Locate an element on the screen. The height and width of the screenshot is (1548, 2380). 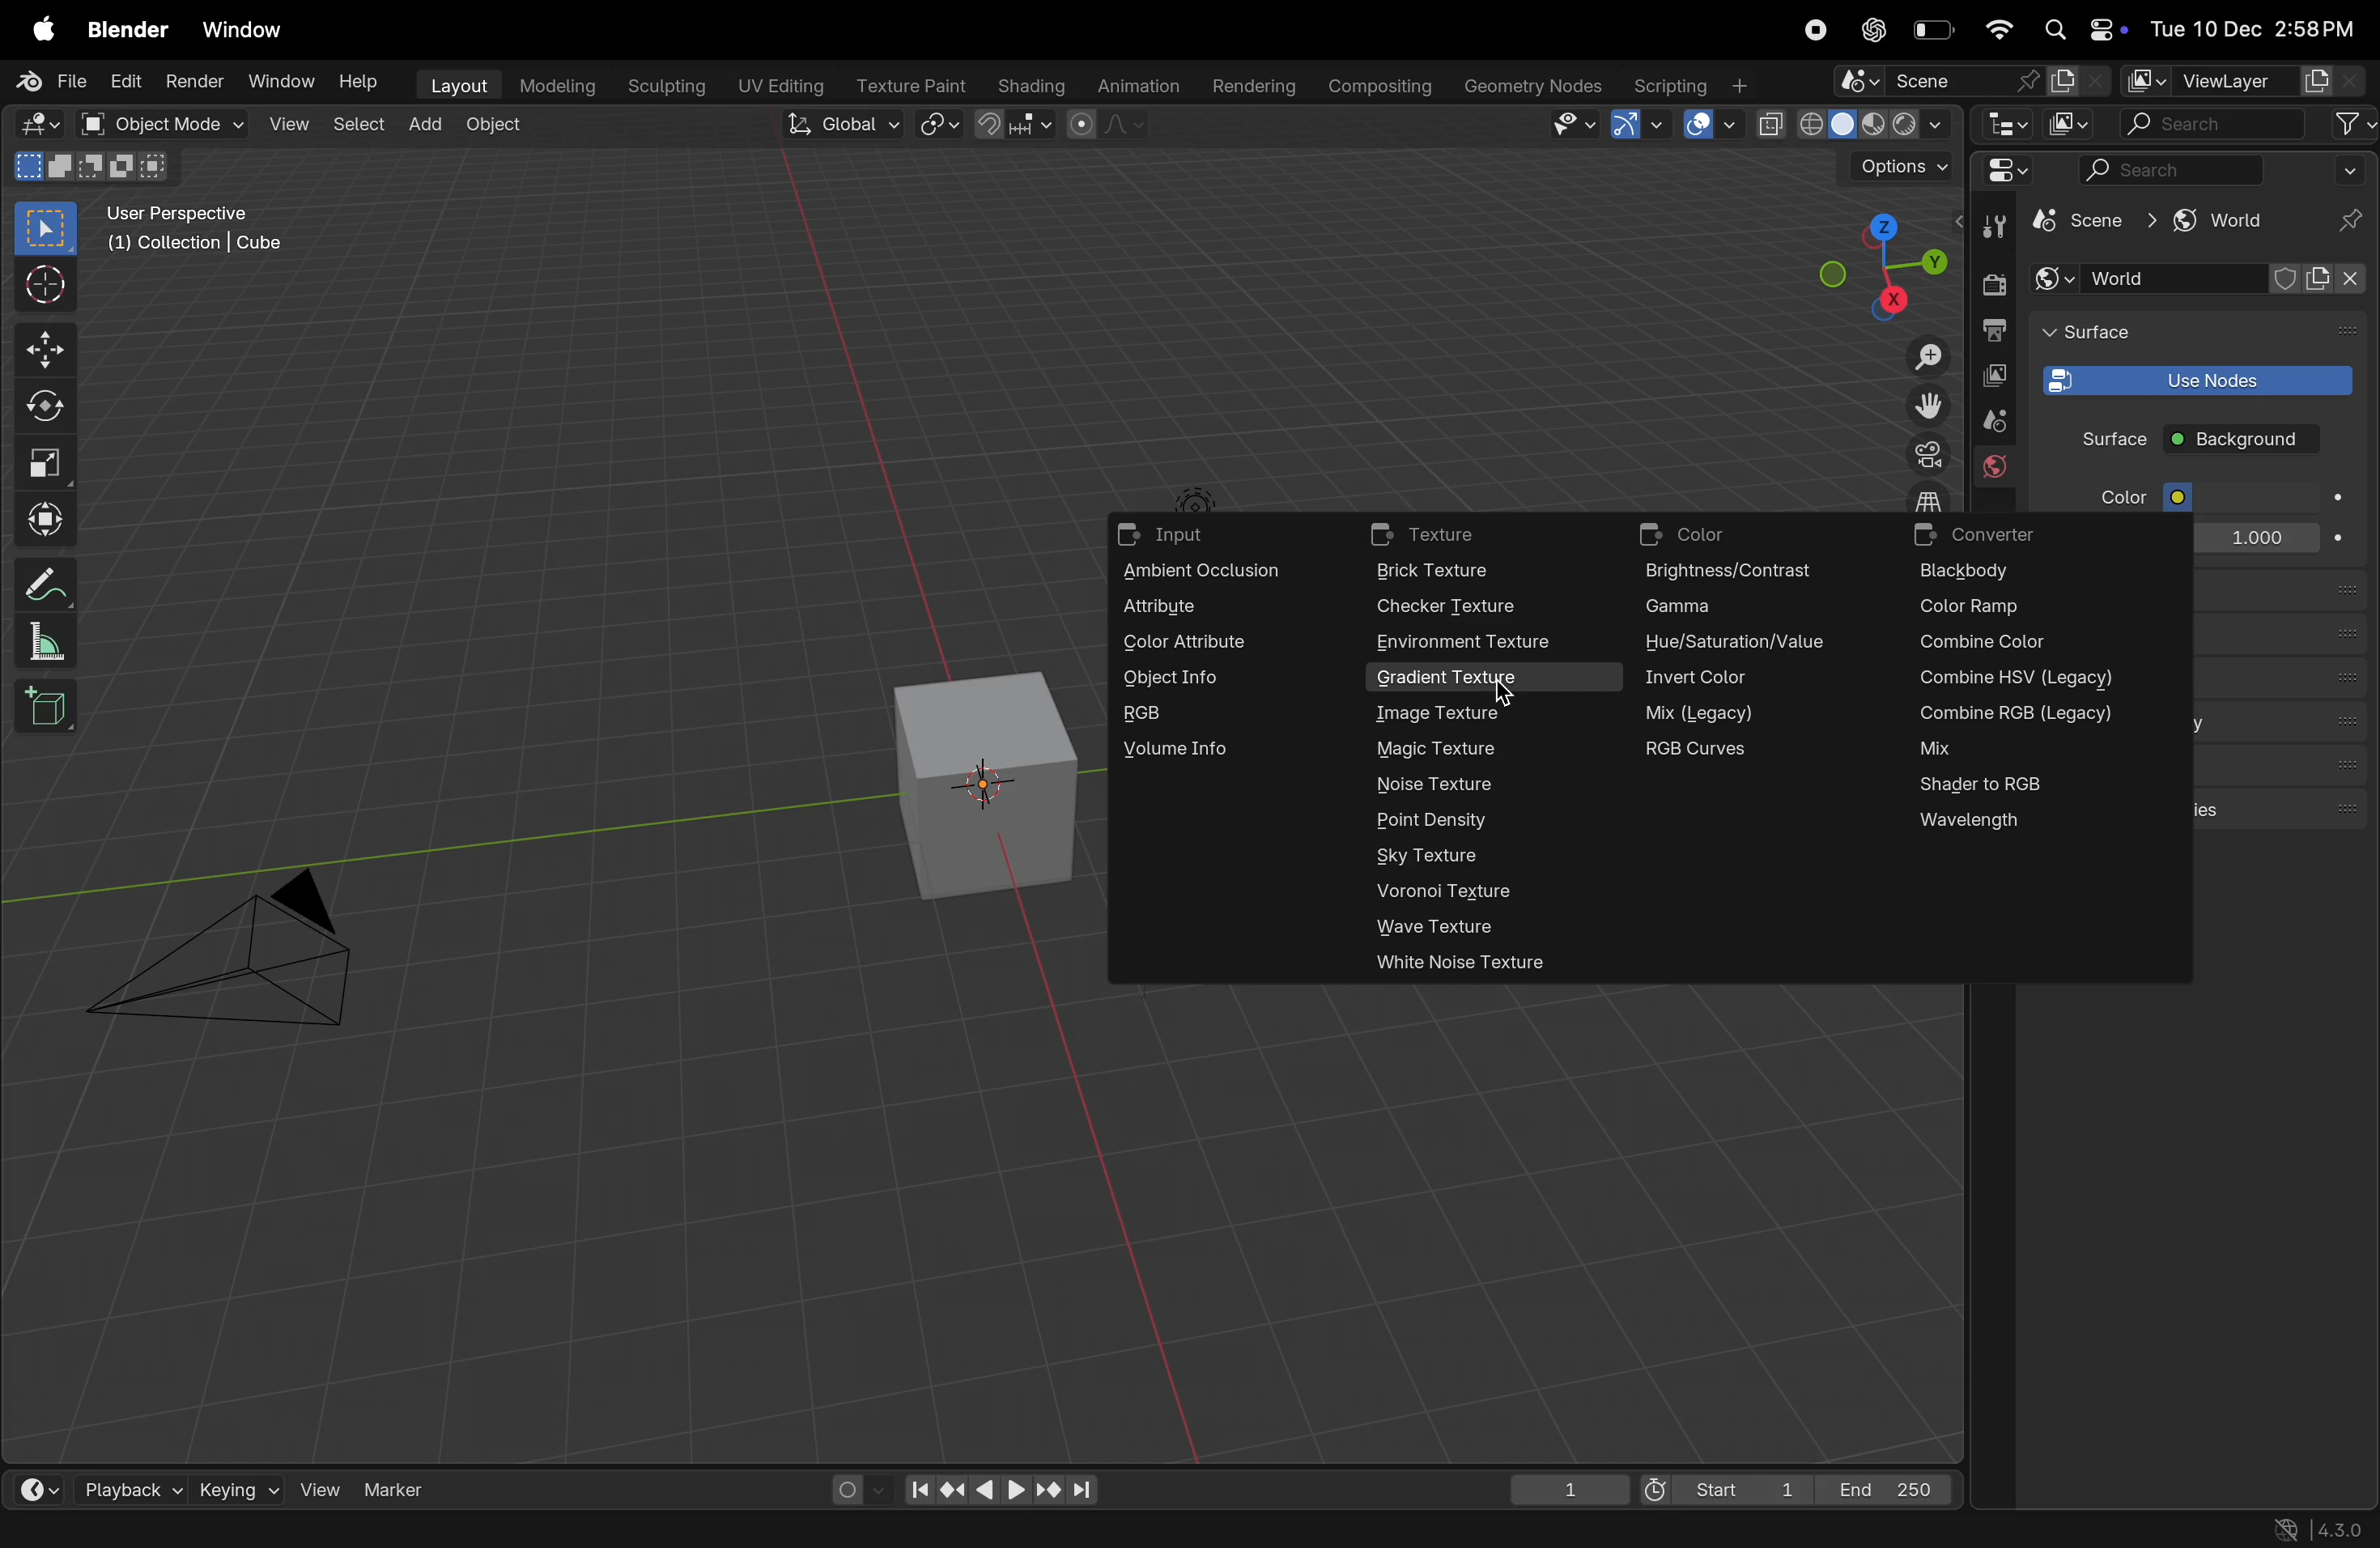
combine color is located at coordinates (1986, 644).